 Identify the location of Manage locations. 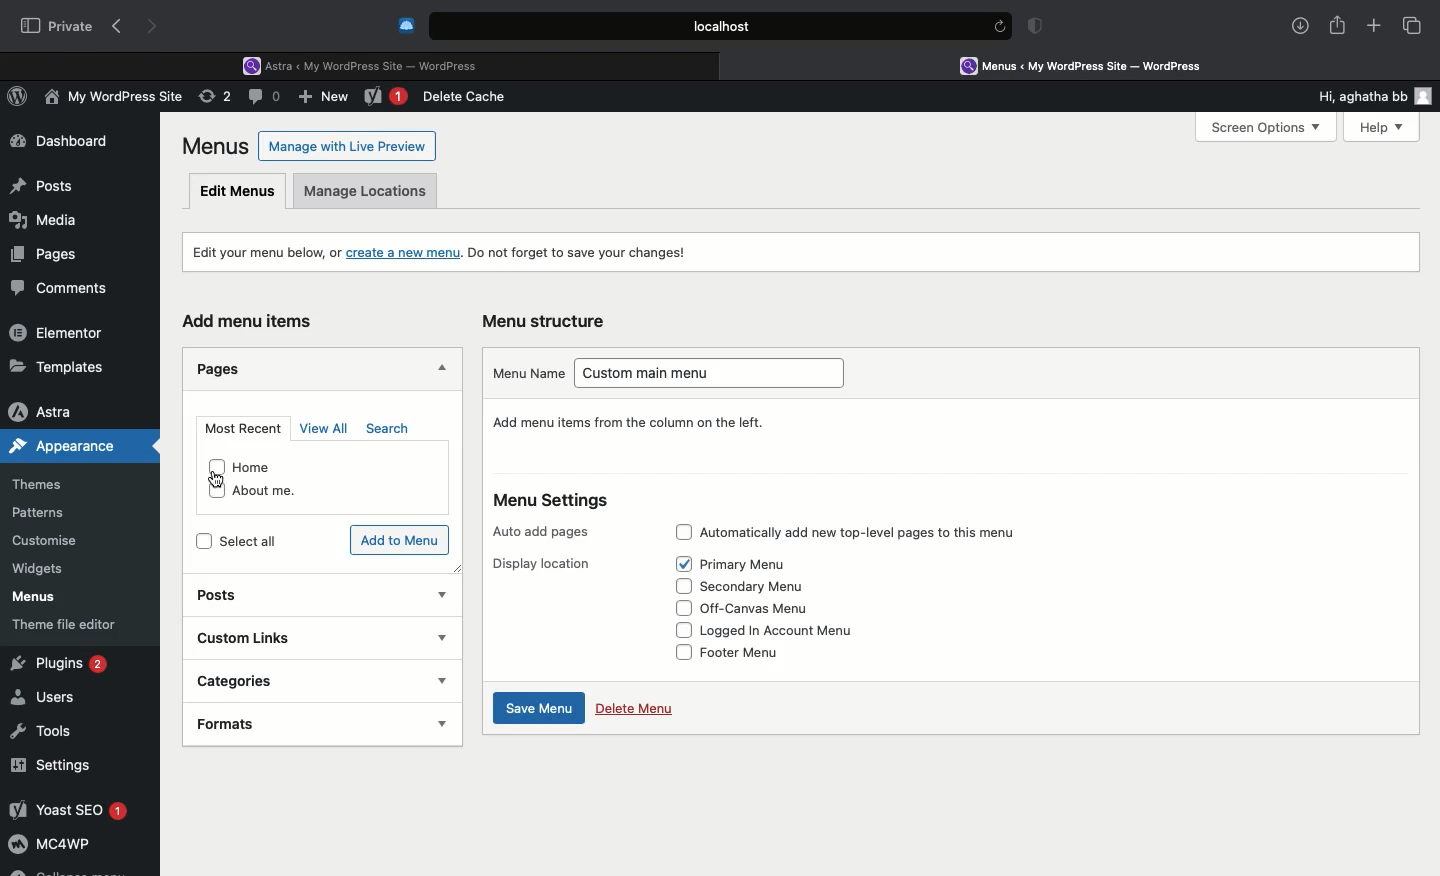
(370, 196).